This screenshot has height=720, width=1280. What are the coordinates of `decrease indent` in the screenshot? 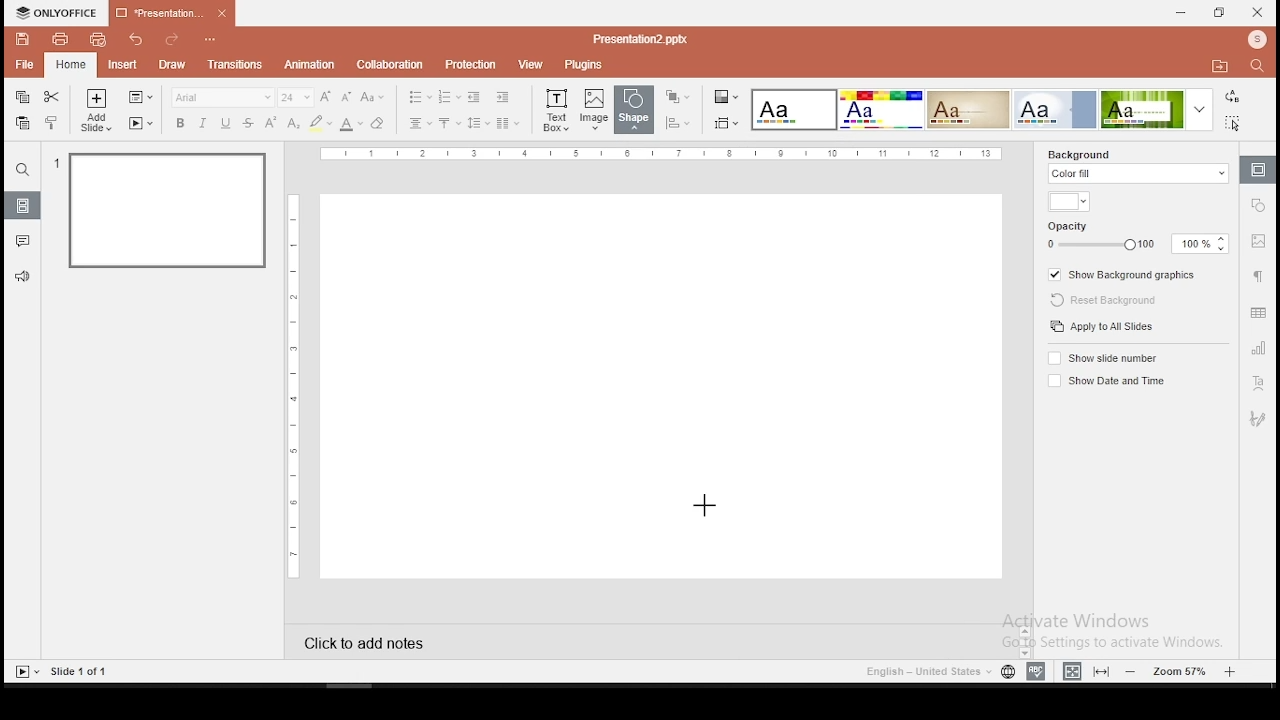 It's located at (476, 96).